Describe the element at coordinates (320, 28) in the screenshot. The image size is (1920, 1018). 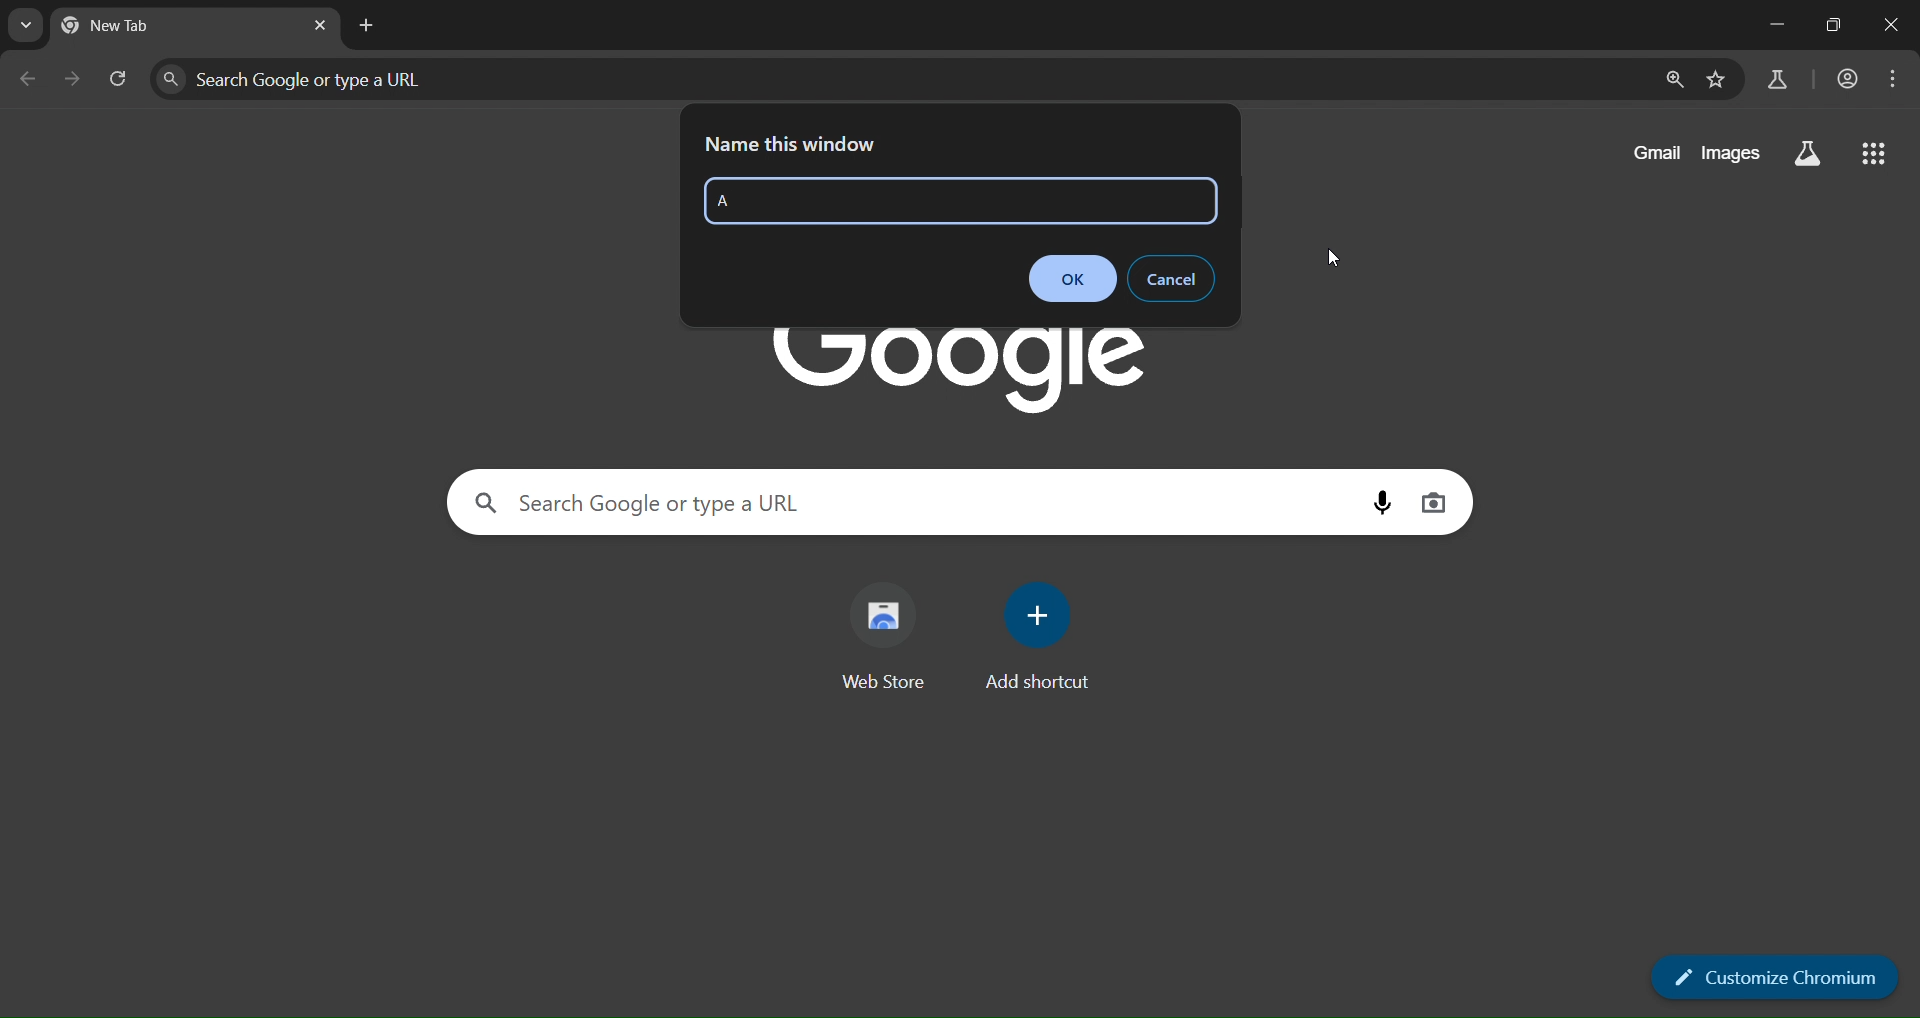
I see `close tab` at that location.